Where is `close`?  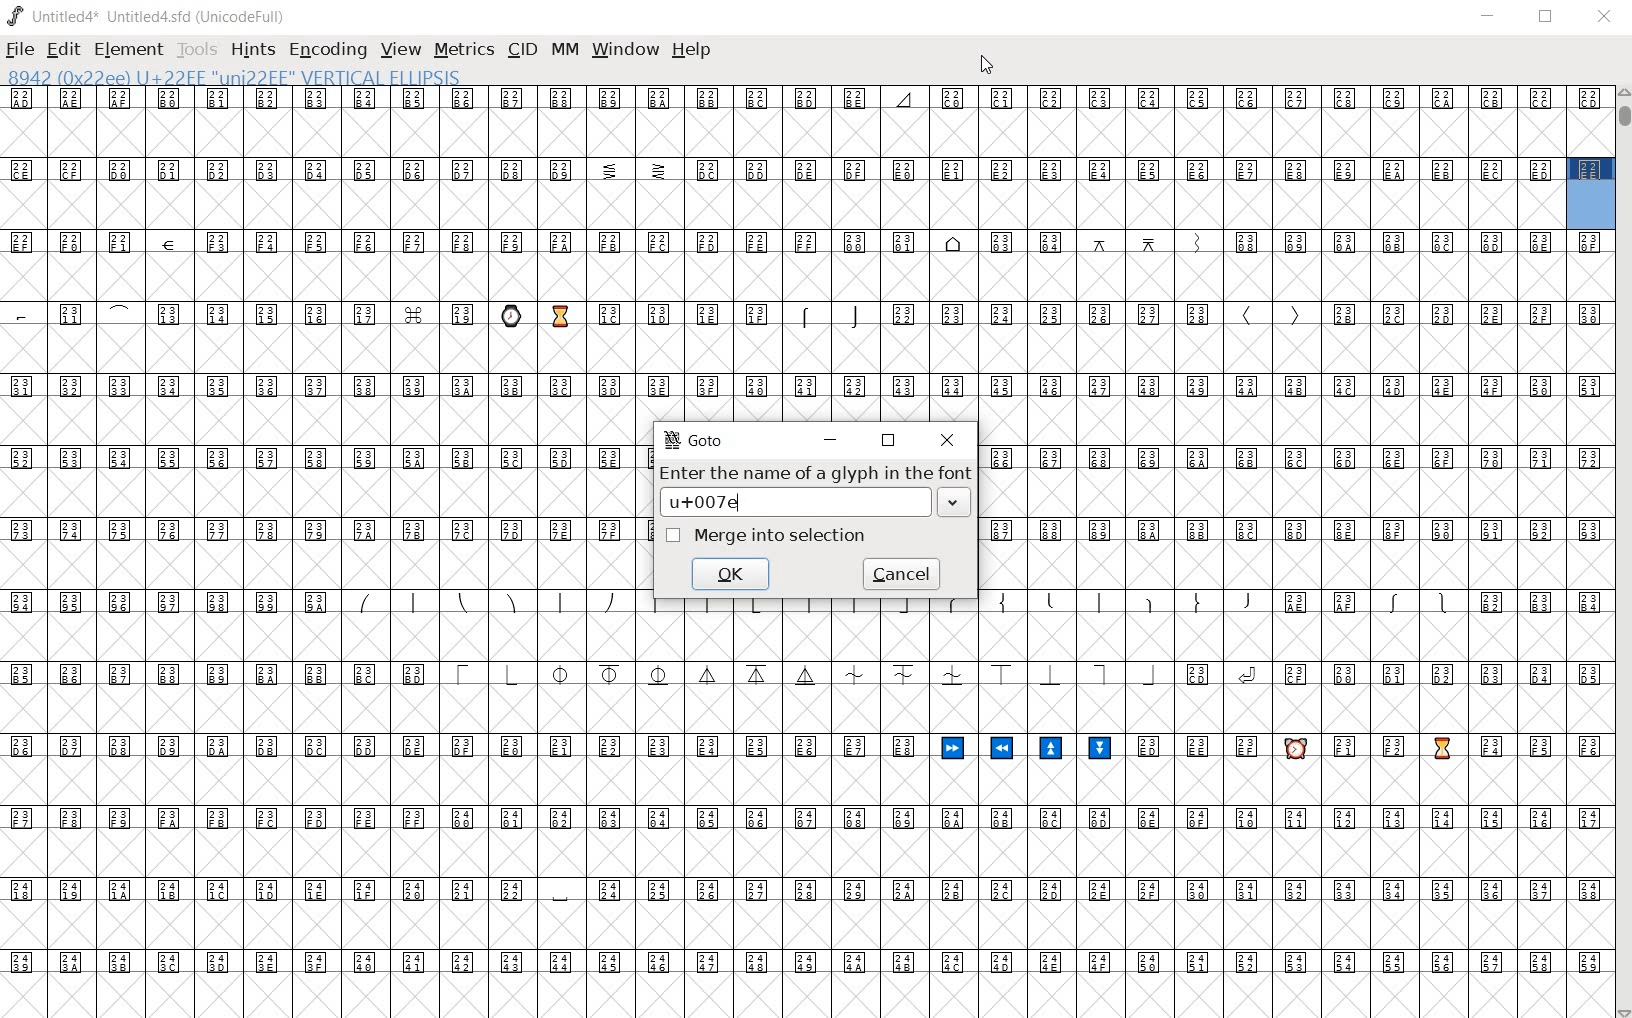
close is located at coordinates (945, 439).